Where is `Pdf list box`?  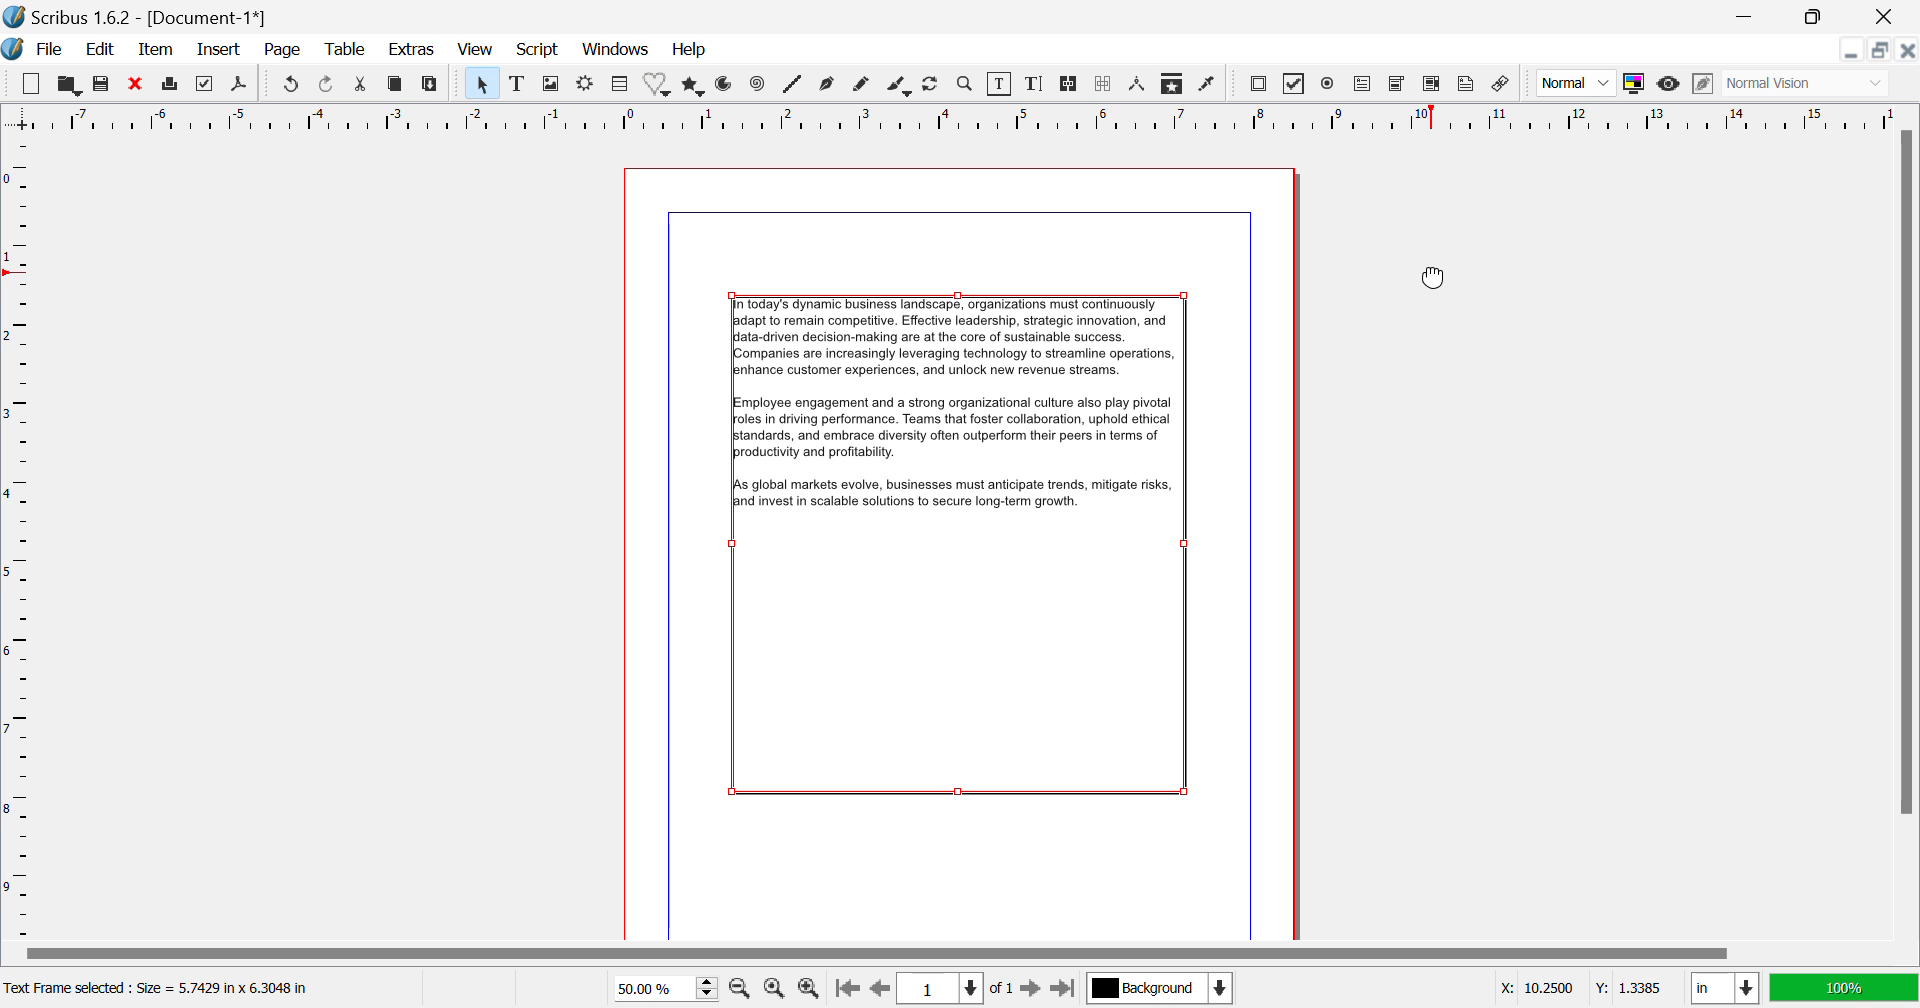
Pdf list box is located at coordinates (1434, 85).